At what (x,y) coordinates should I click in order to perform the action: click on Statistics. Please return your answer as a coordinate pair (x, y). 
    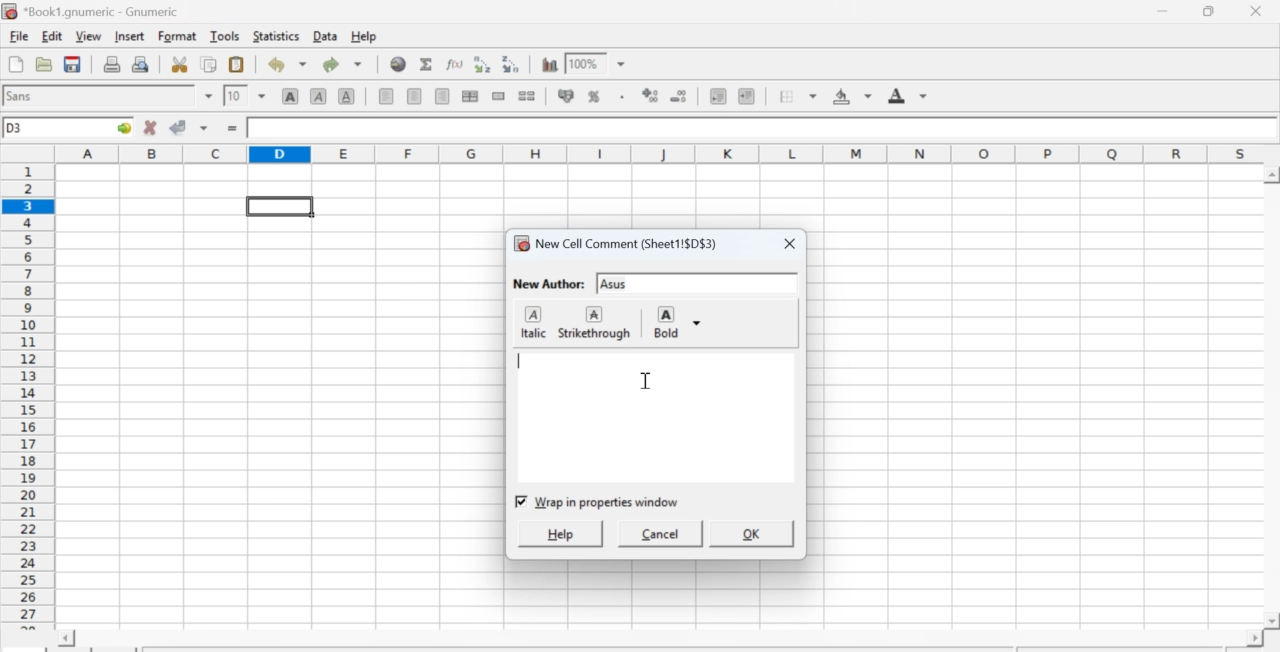
    Looking at the image, I should click on (278, 36).